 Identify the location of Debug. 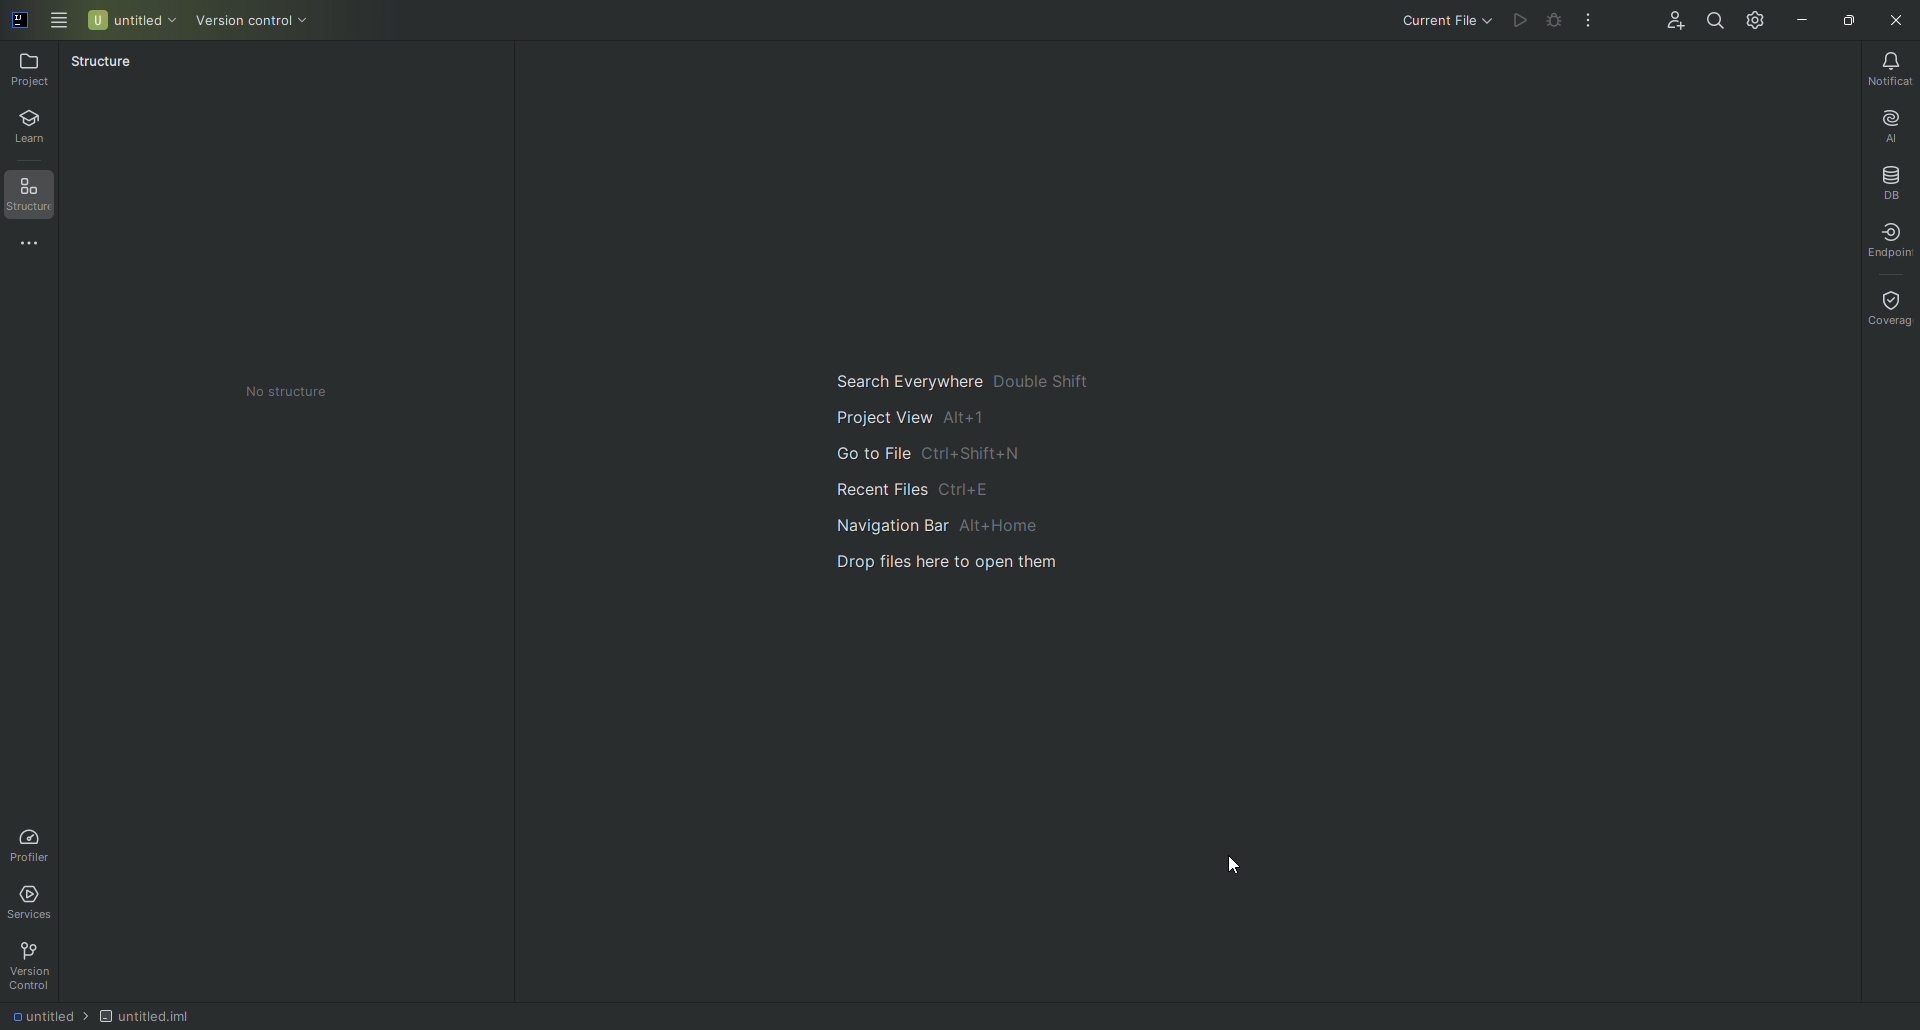
(1552, 21).